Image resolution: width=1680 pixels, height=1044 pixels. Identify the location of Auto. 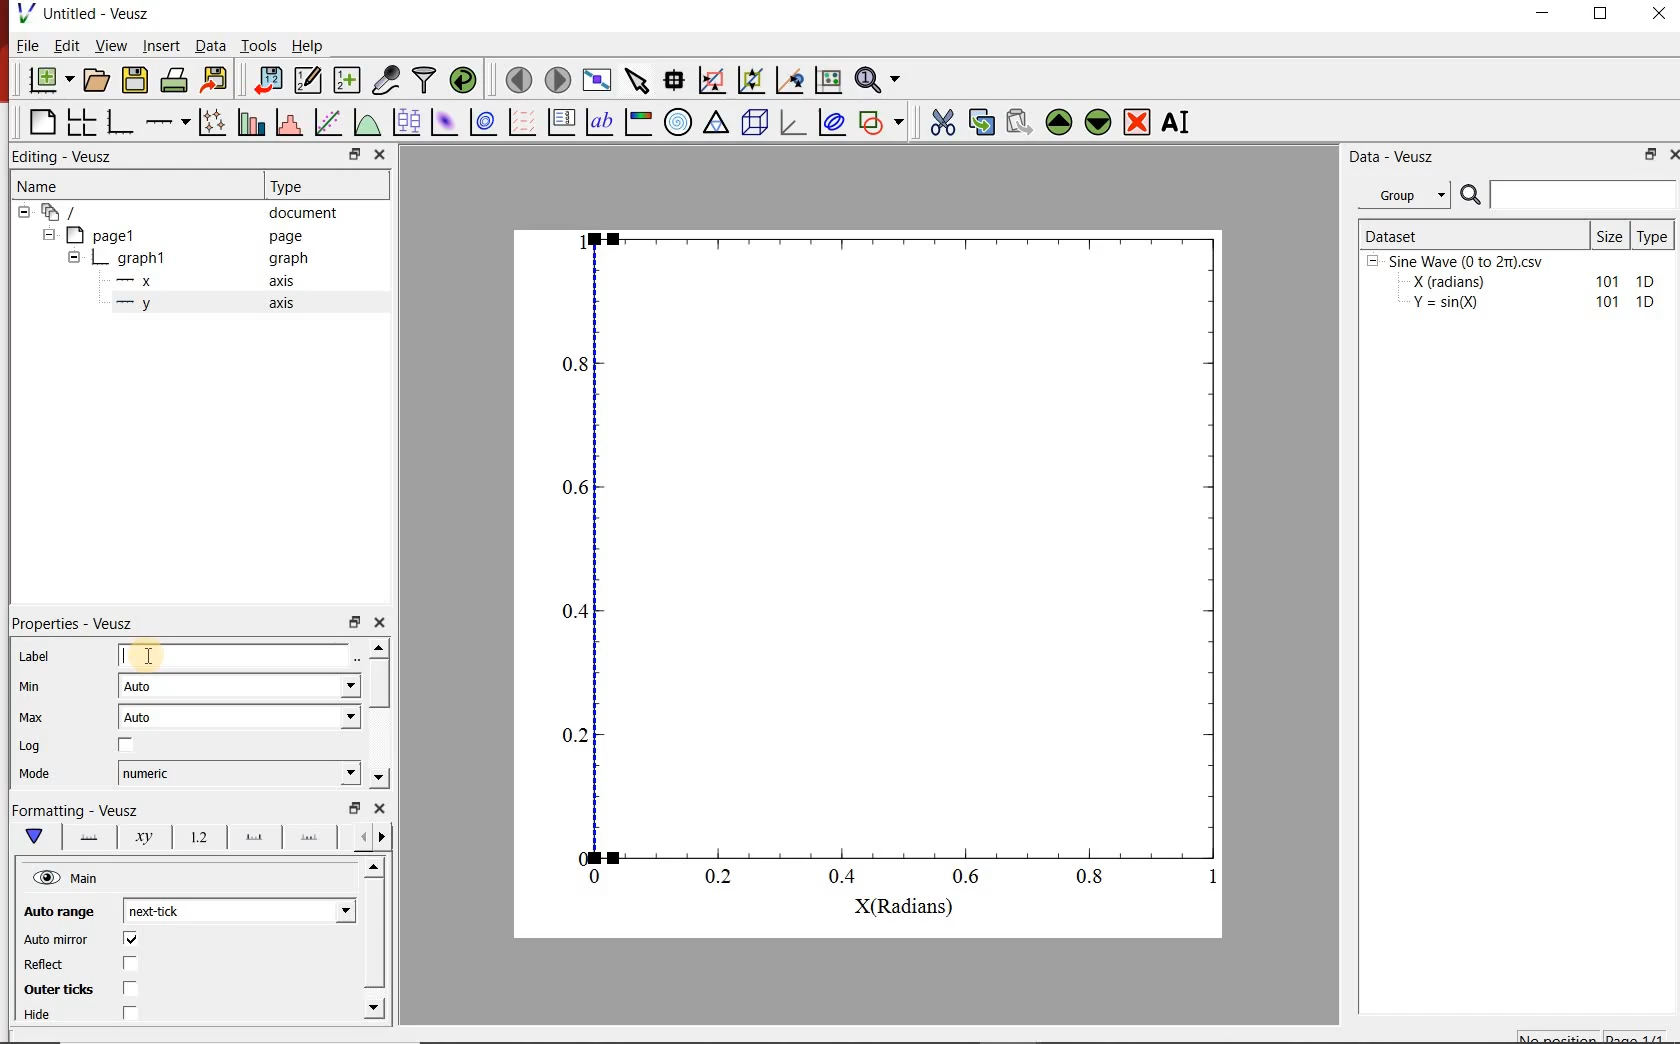
(239, 717).